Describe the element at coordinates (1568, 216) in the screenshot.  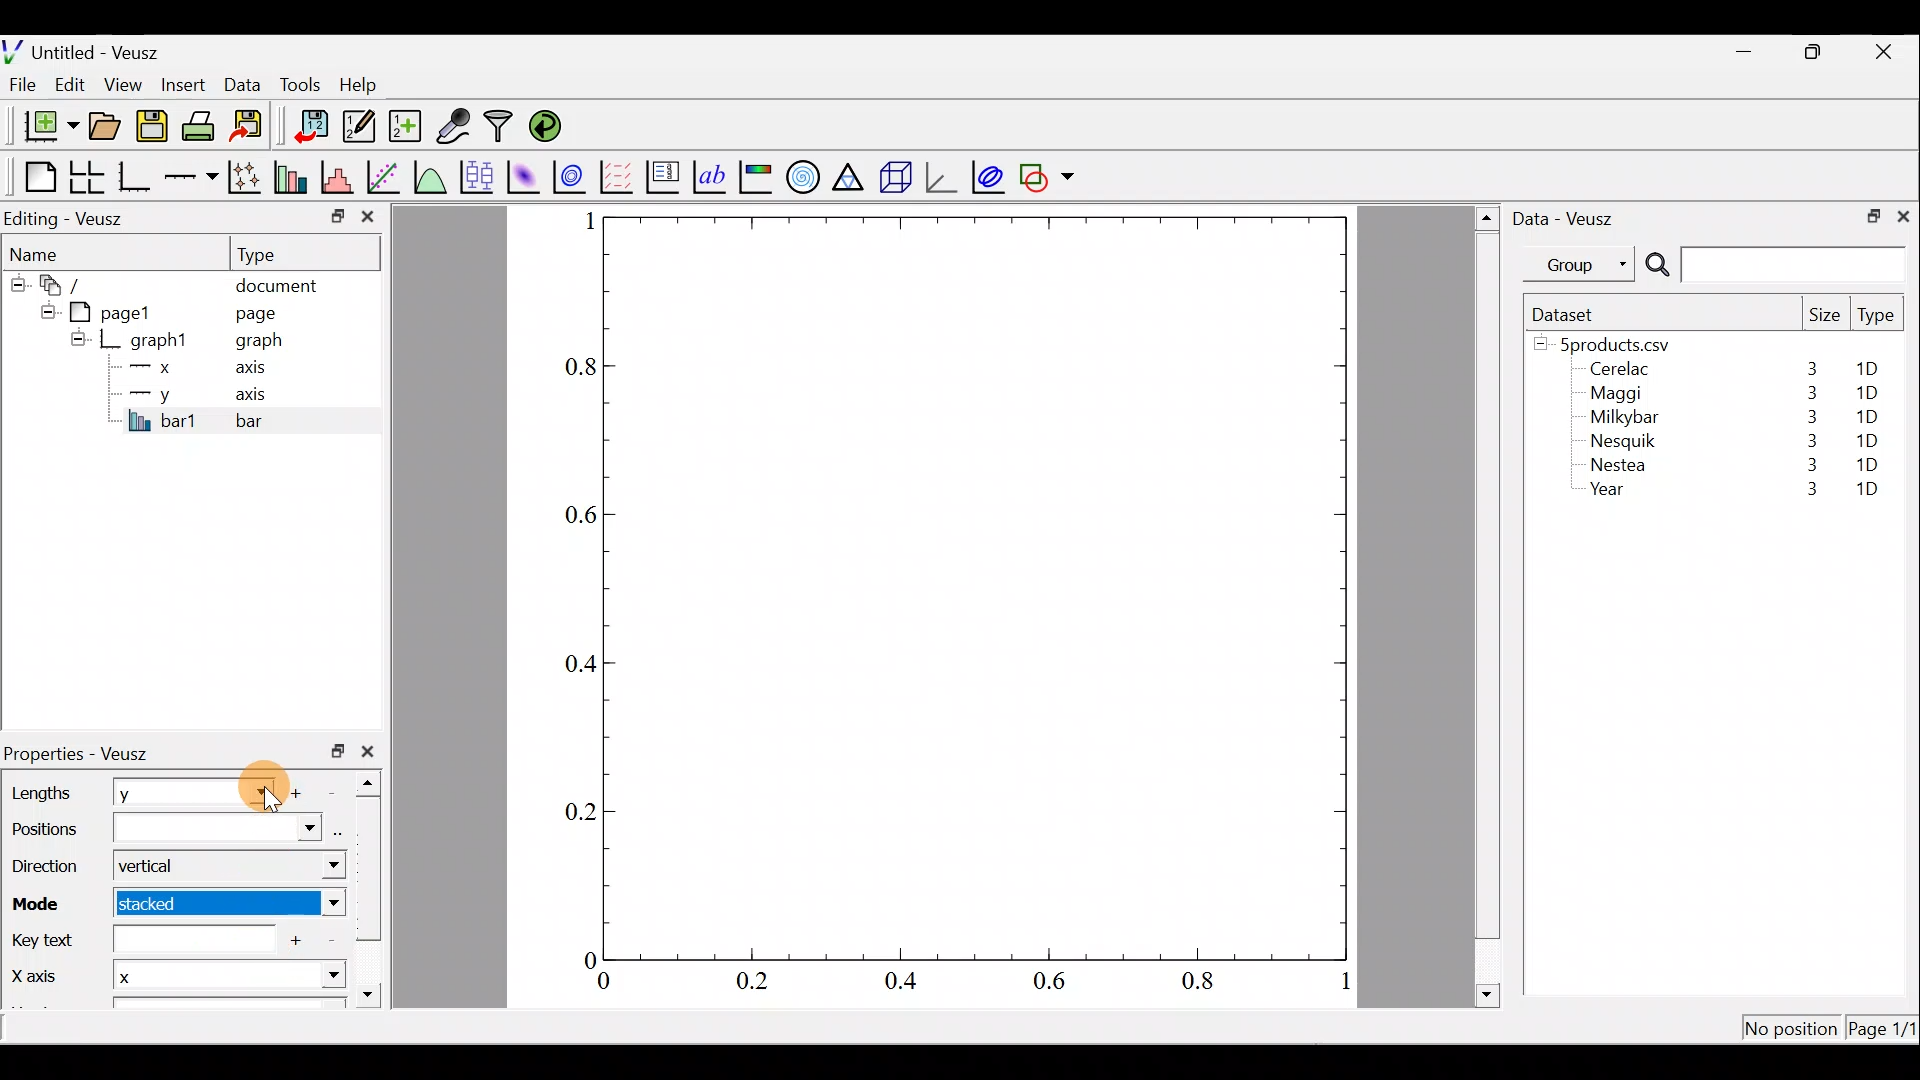
I see `Data - Veusz` at that location.